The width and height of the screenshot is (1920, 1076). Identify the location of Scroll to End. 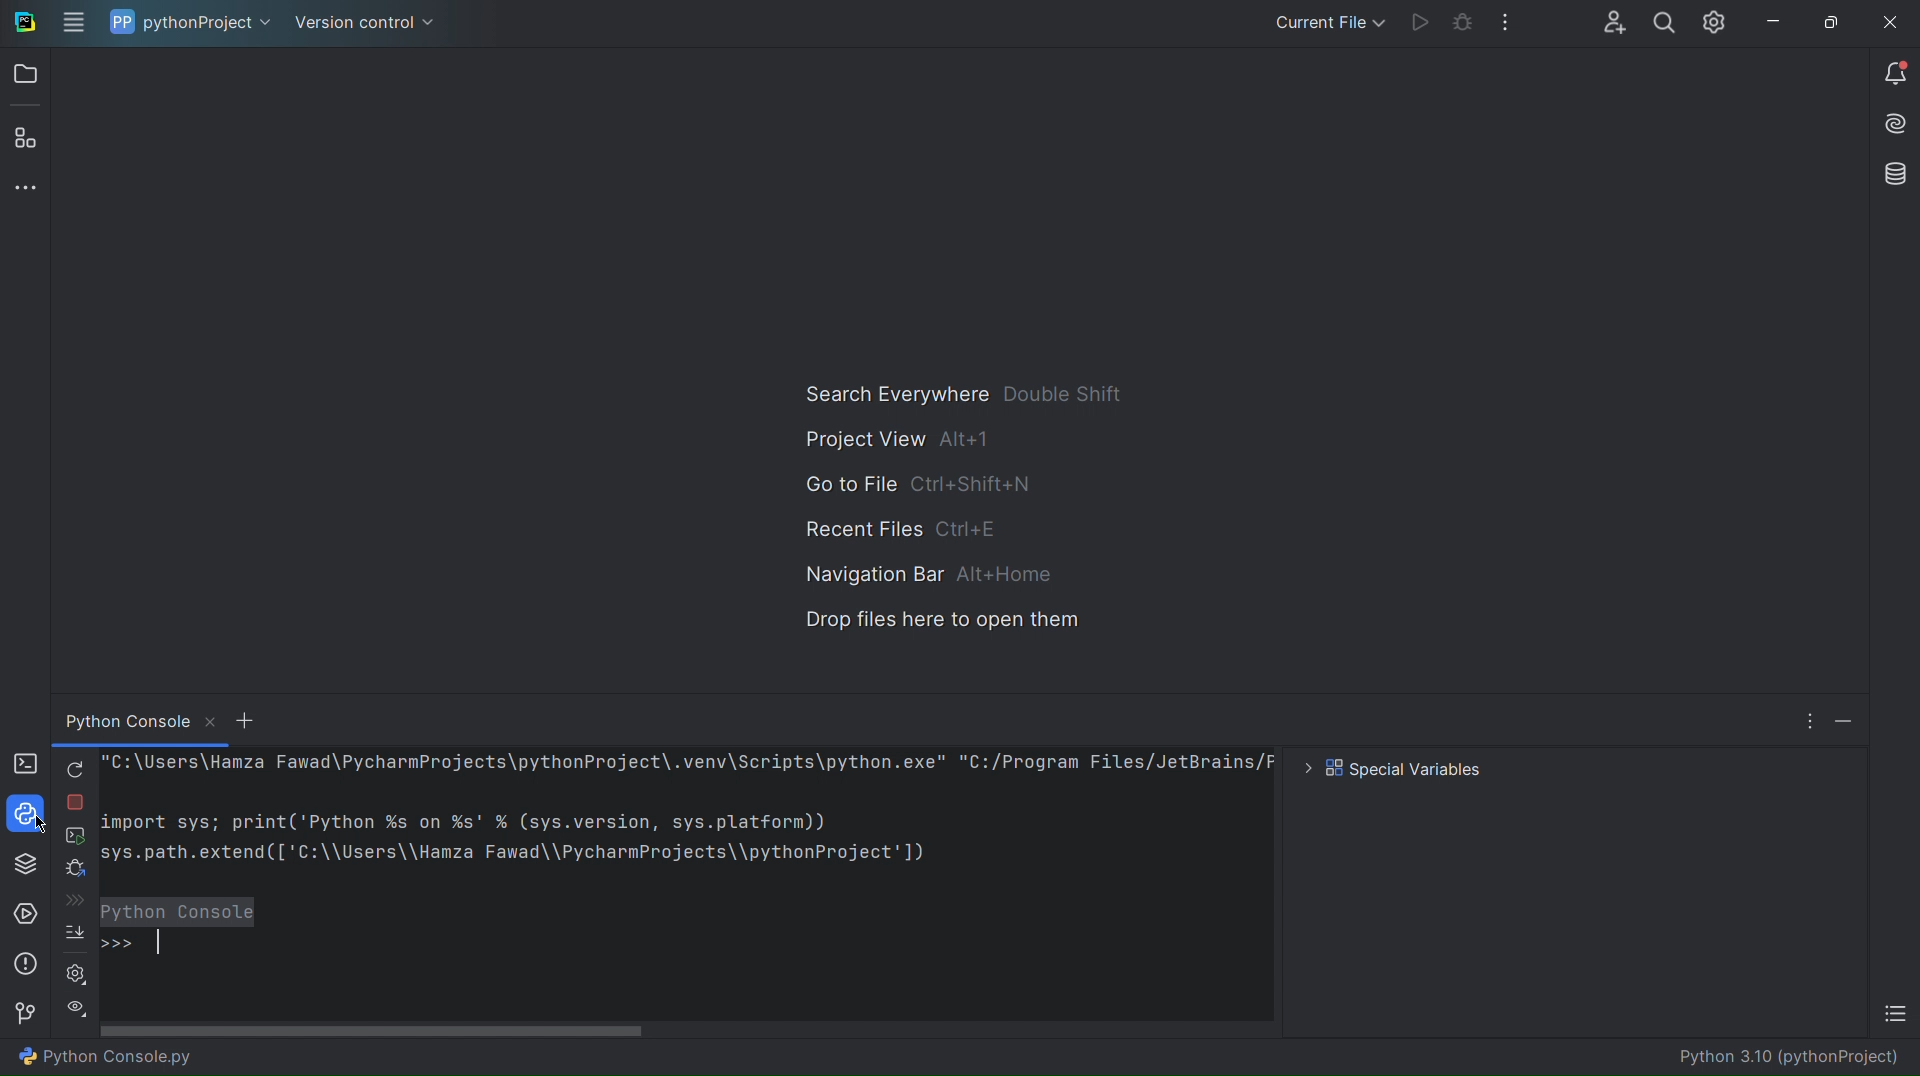
(74, 932).